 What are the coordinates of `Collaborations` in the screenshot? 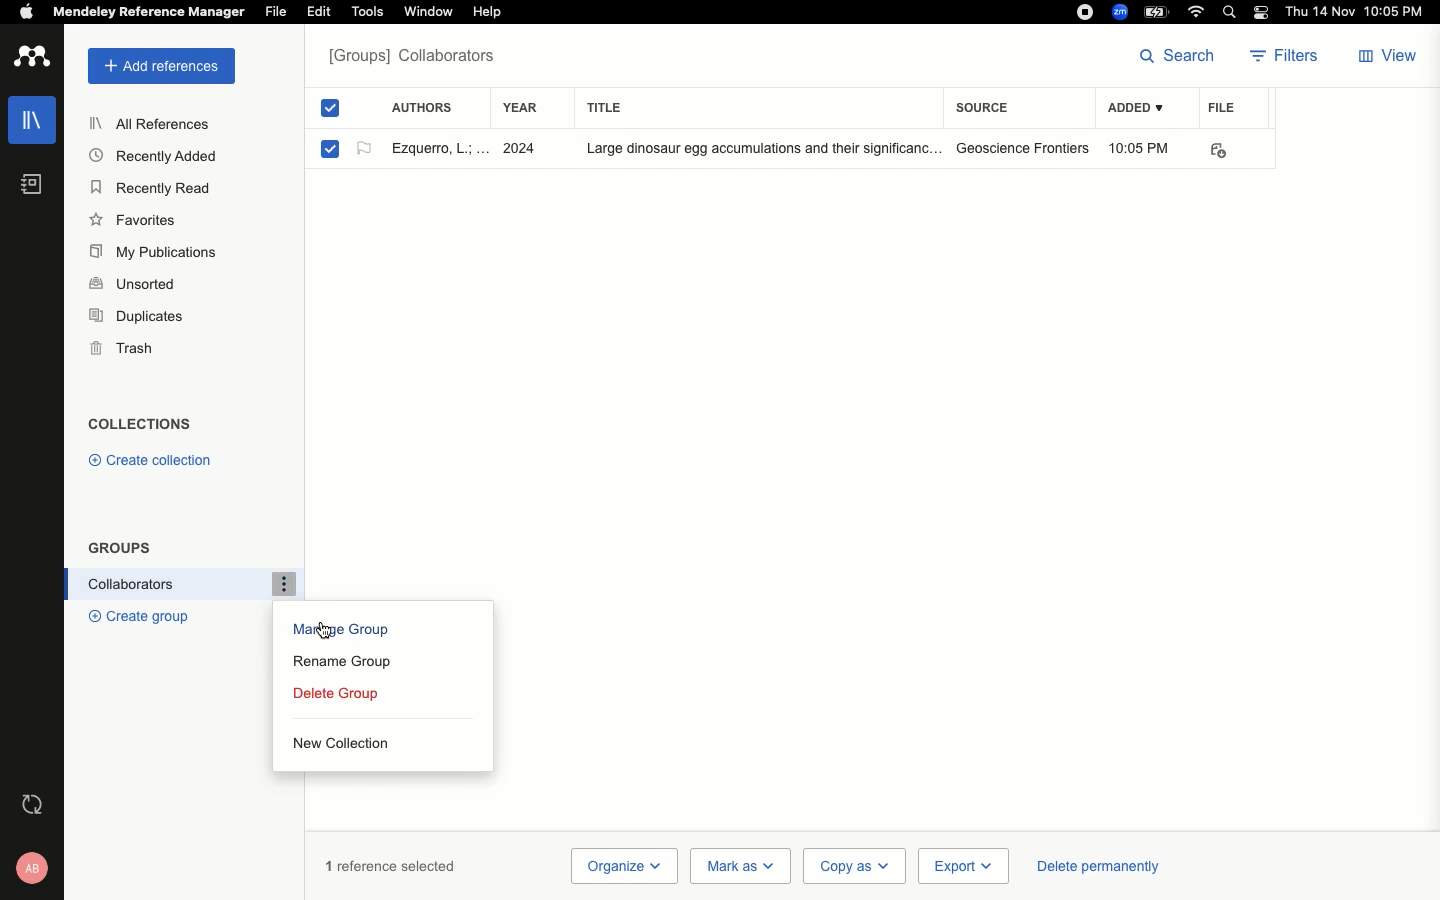 It's located at (177, 584).